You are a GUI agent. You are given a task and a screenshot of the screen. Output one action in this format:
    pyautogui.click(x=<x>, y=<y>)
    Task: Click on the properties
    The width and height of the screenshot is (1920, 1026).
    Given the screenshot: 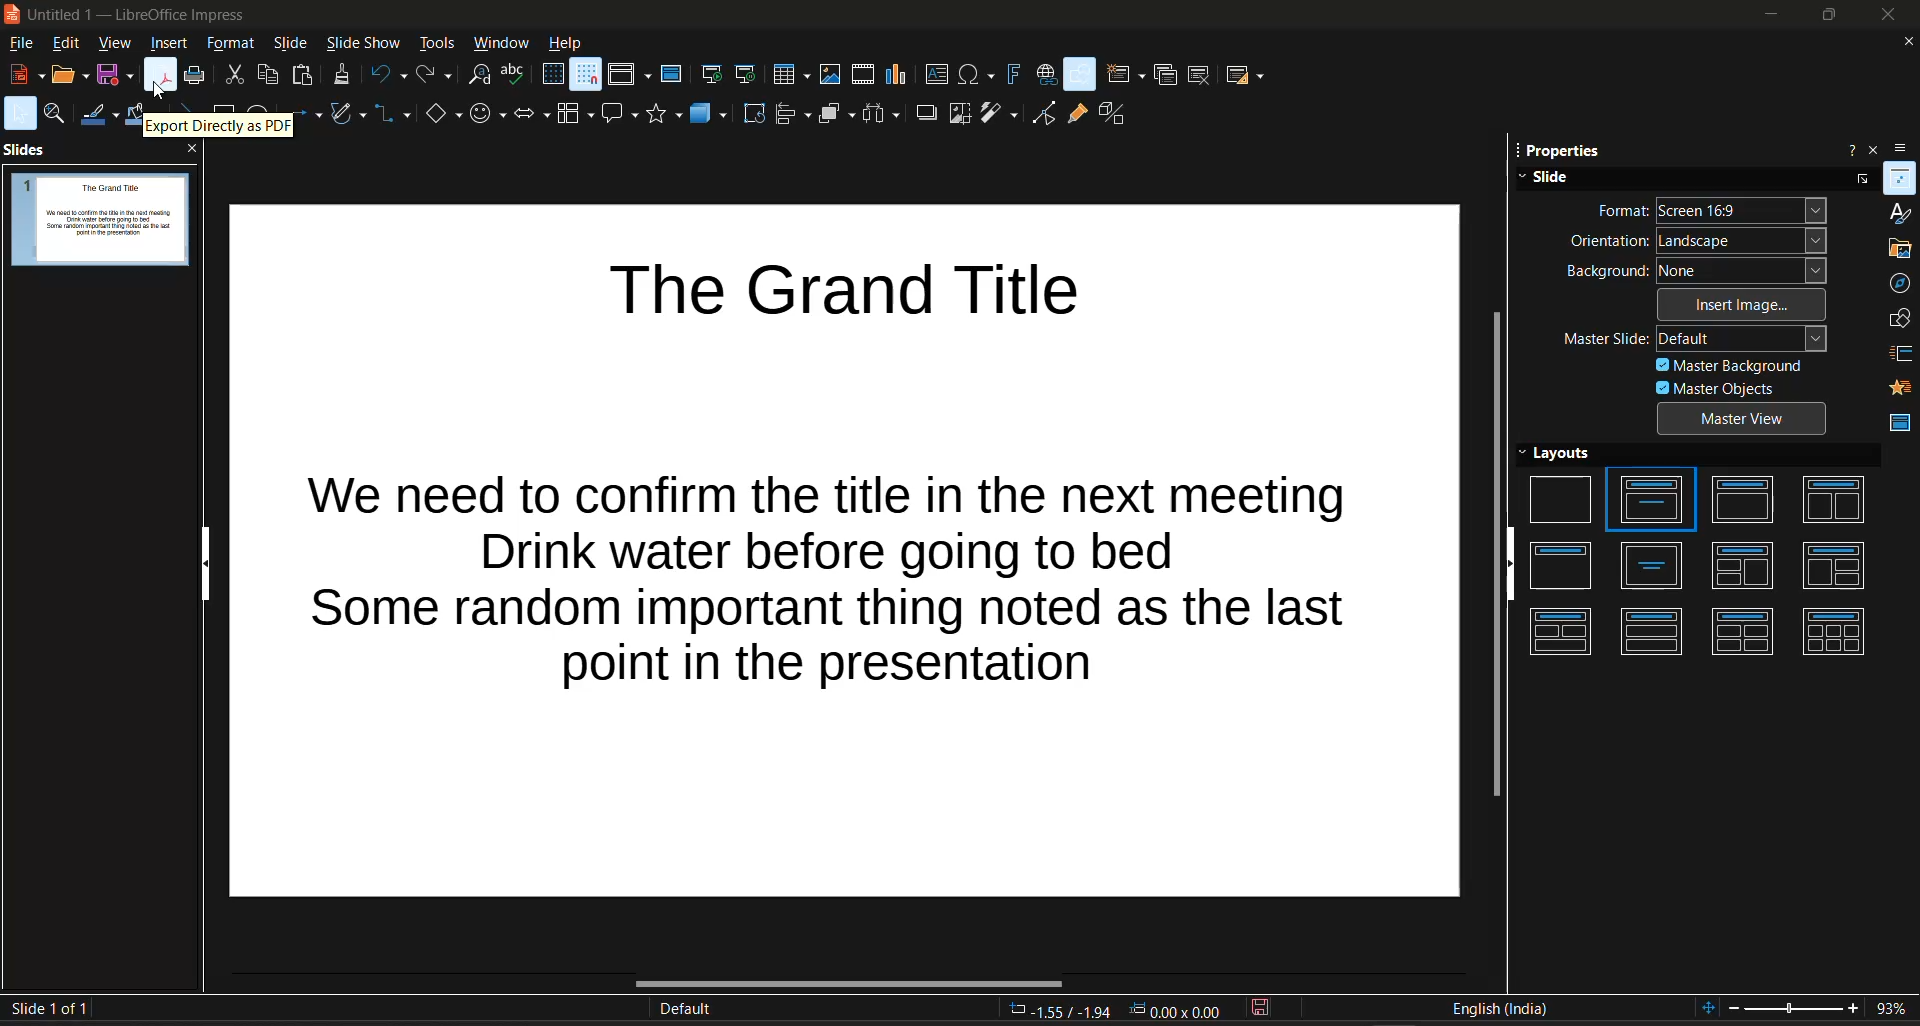 What is the action you would take?
    pyautogui.click(x=1561, y=151)
    